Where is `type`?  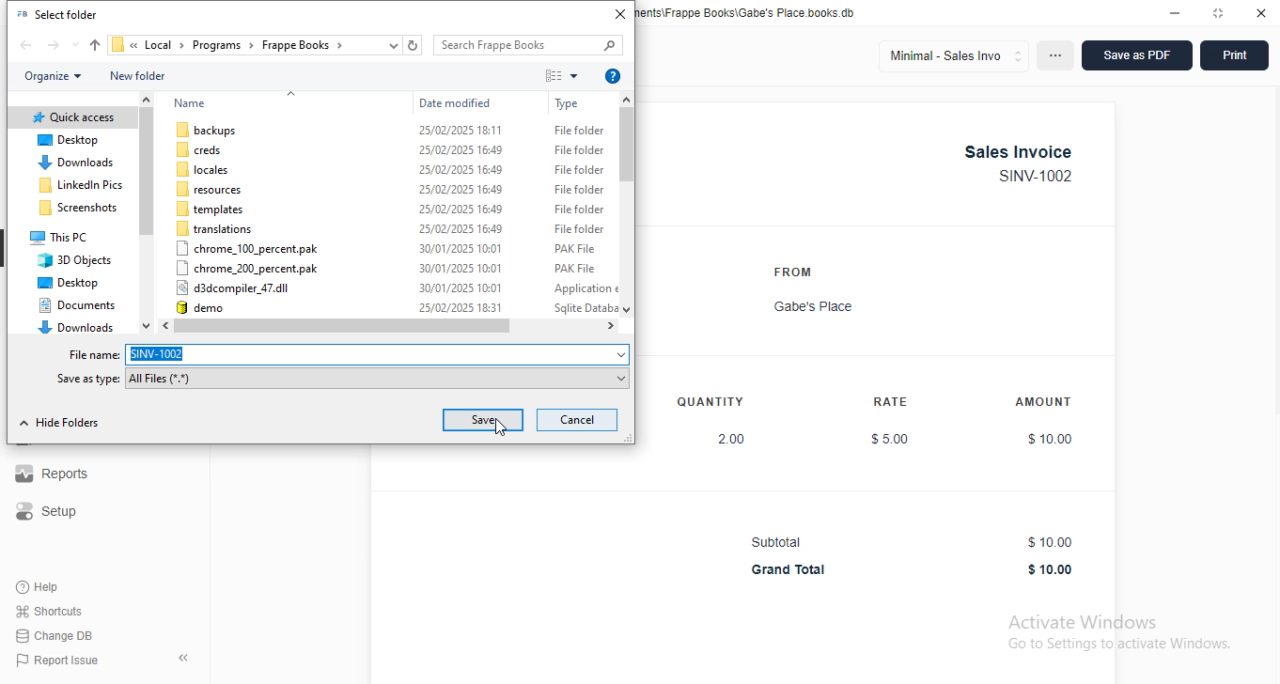 type is located at coordinates (567, 104).